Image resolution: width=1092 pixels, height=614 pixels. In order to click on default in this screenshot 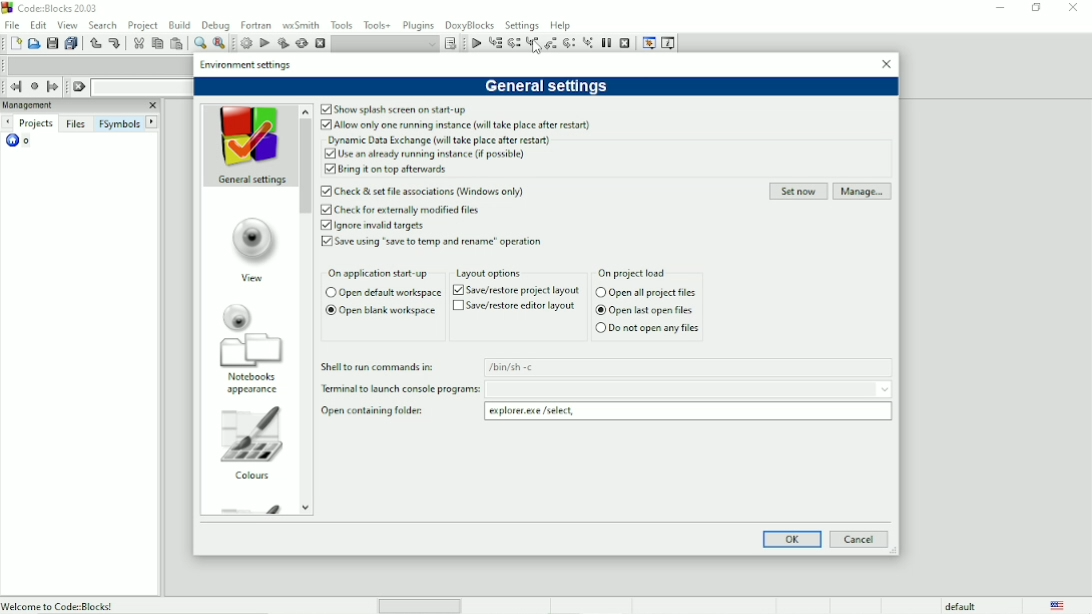, I will do `click(964, 605)`.